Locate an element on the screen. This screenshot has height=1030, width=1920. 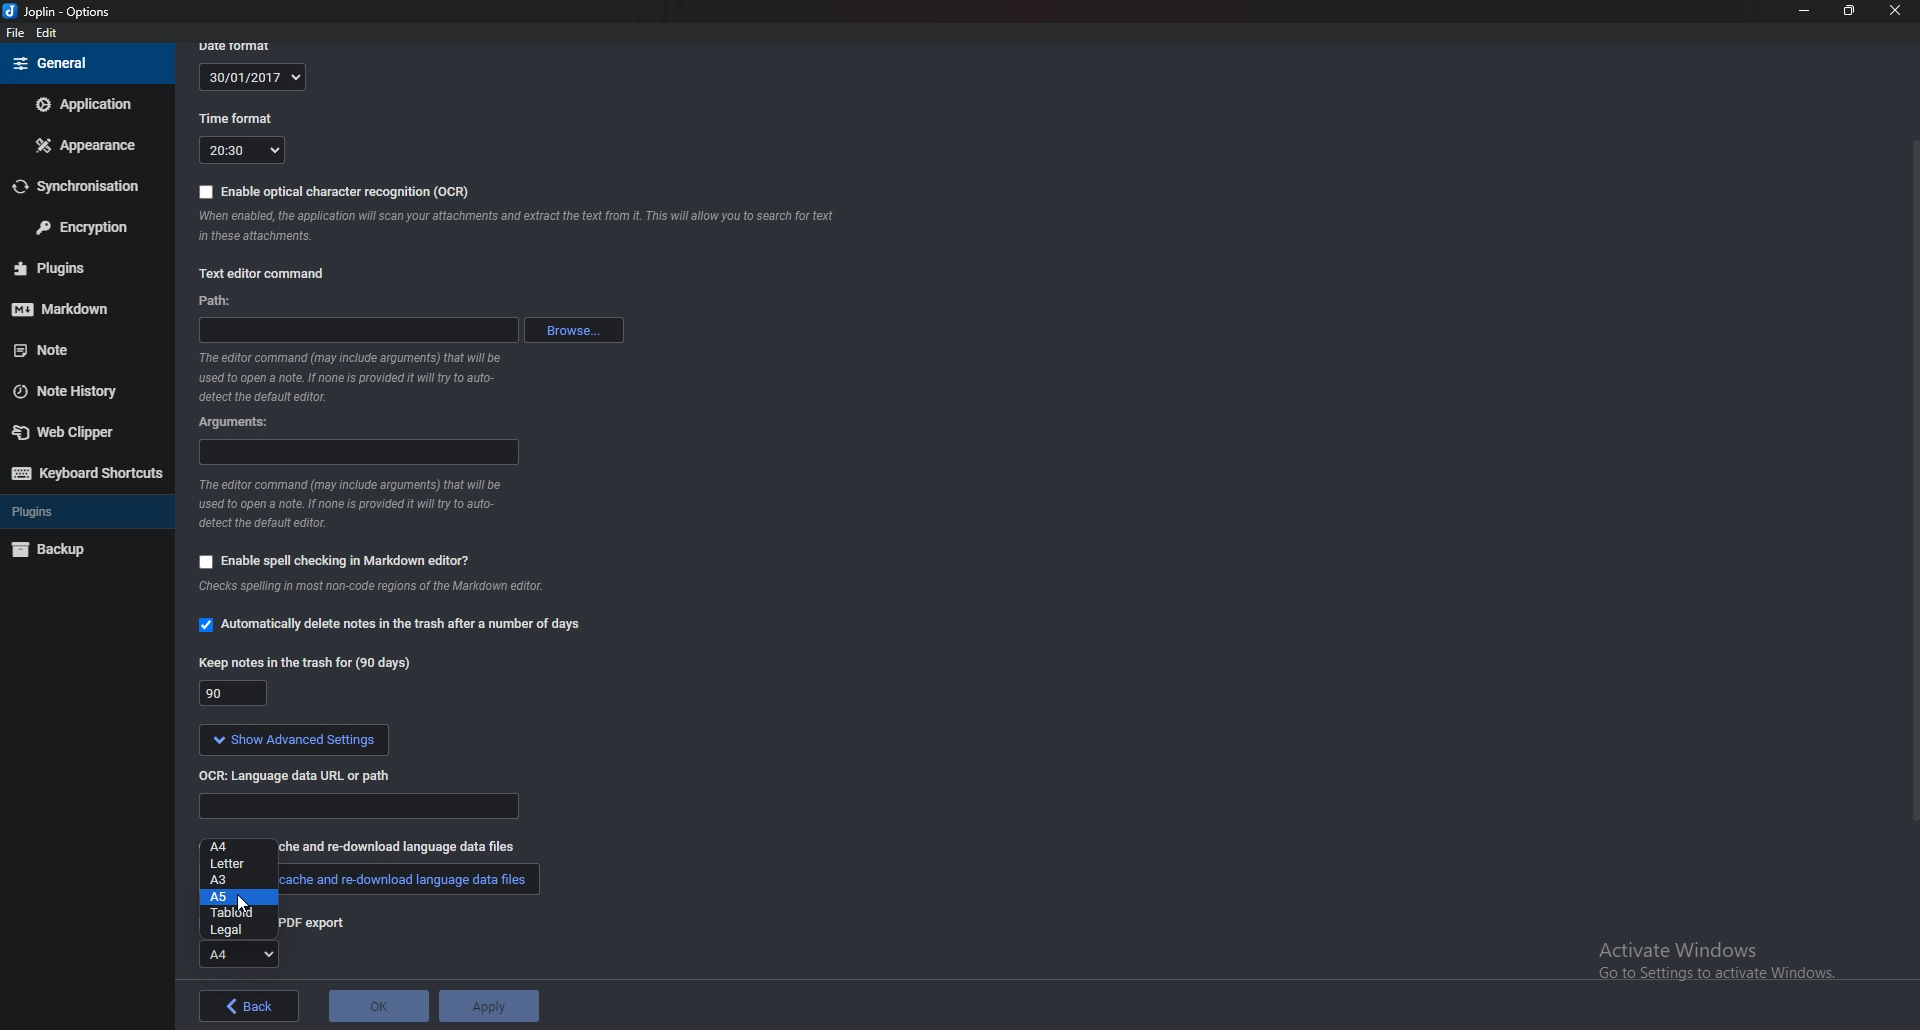
Info on spell check is located at coordinates (371, 587).